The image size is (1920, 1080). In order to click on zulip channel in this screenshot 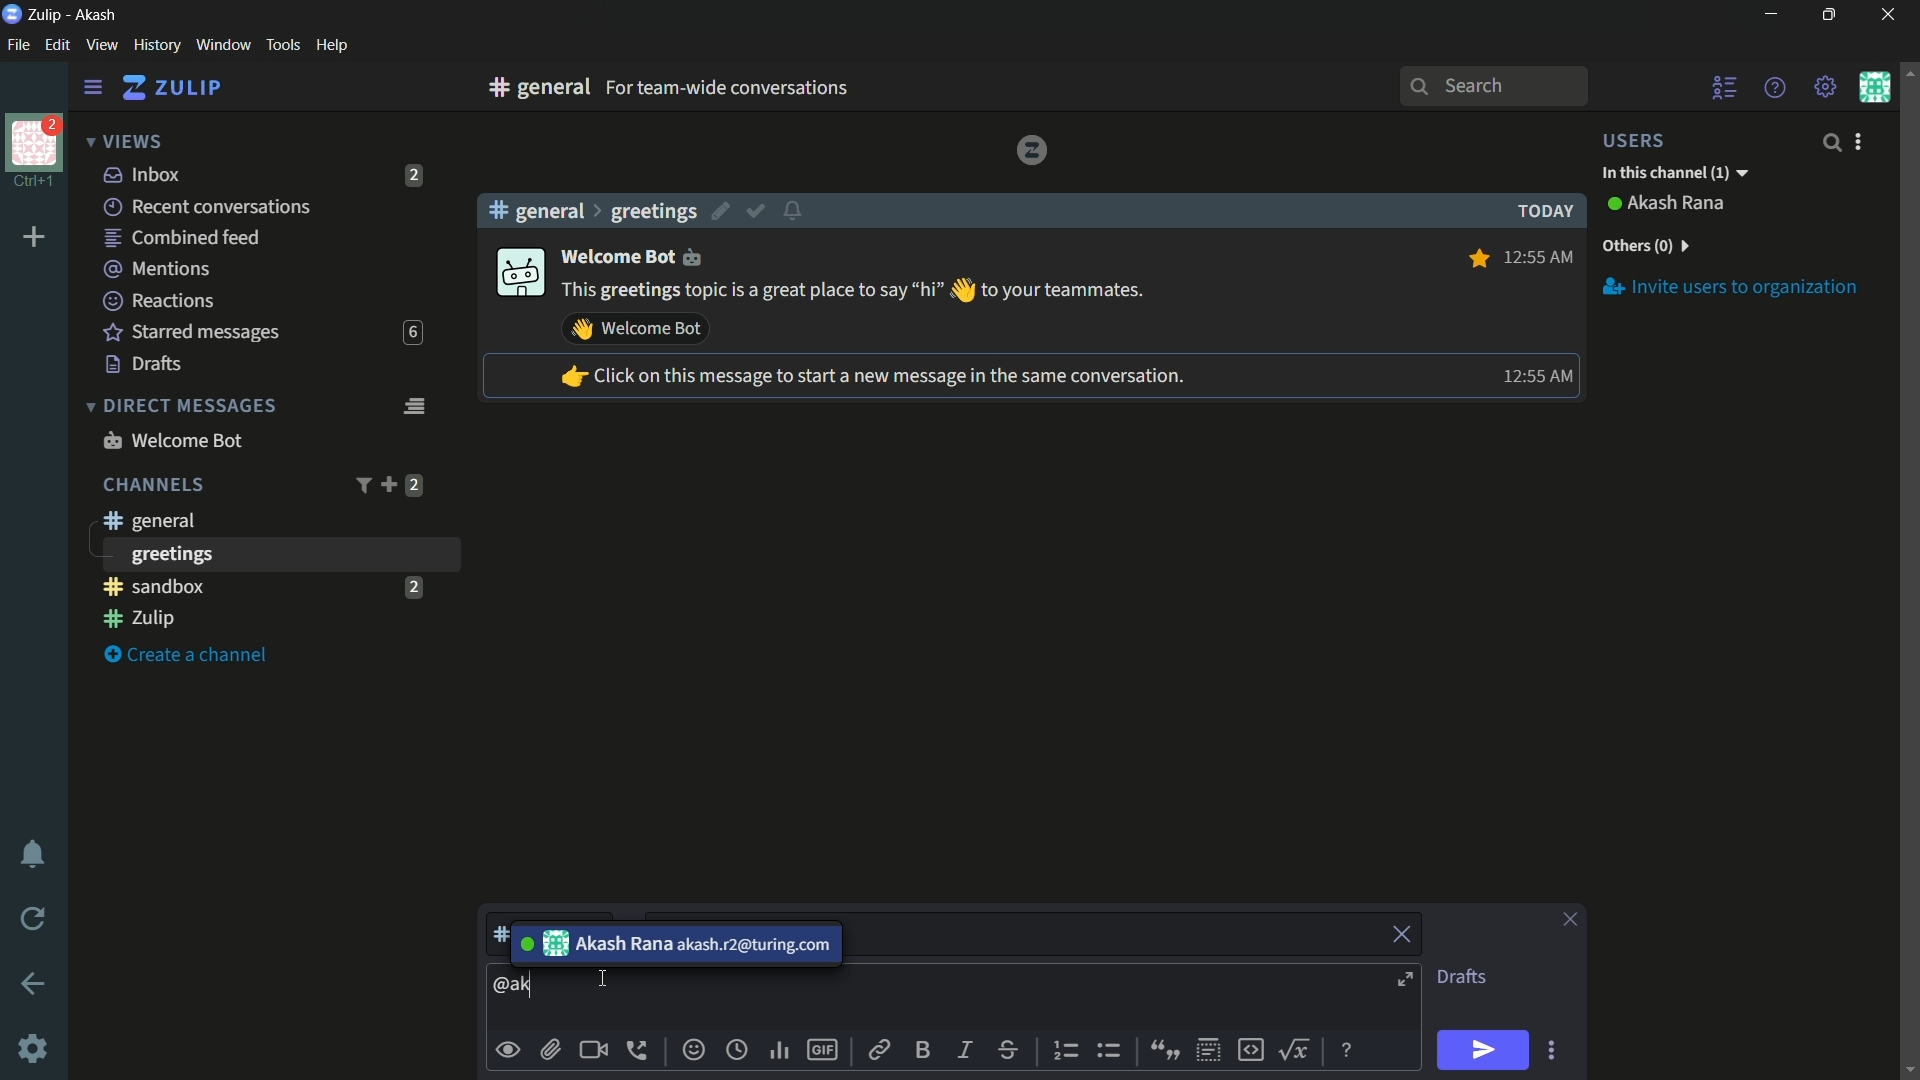, I will do `click(270, 620)`.